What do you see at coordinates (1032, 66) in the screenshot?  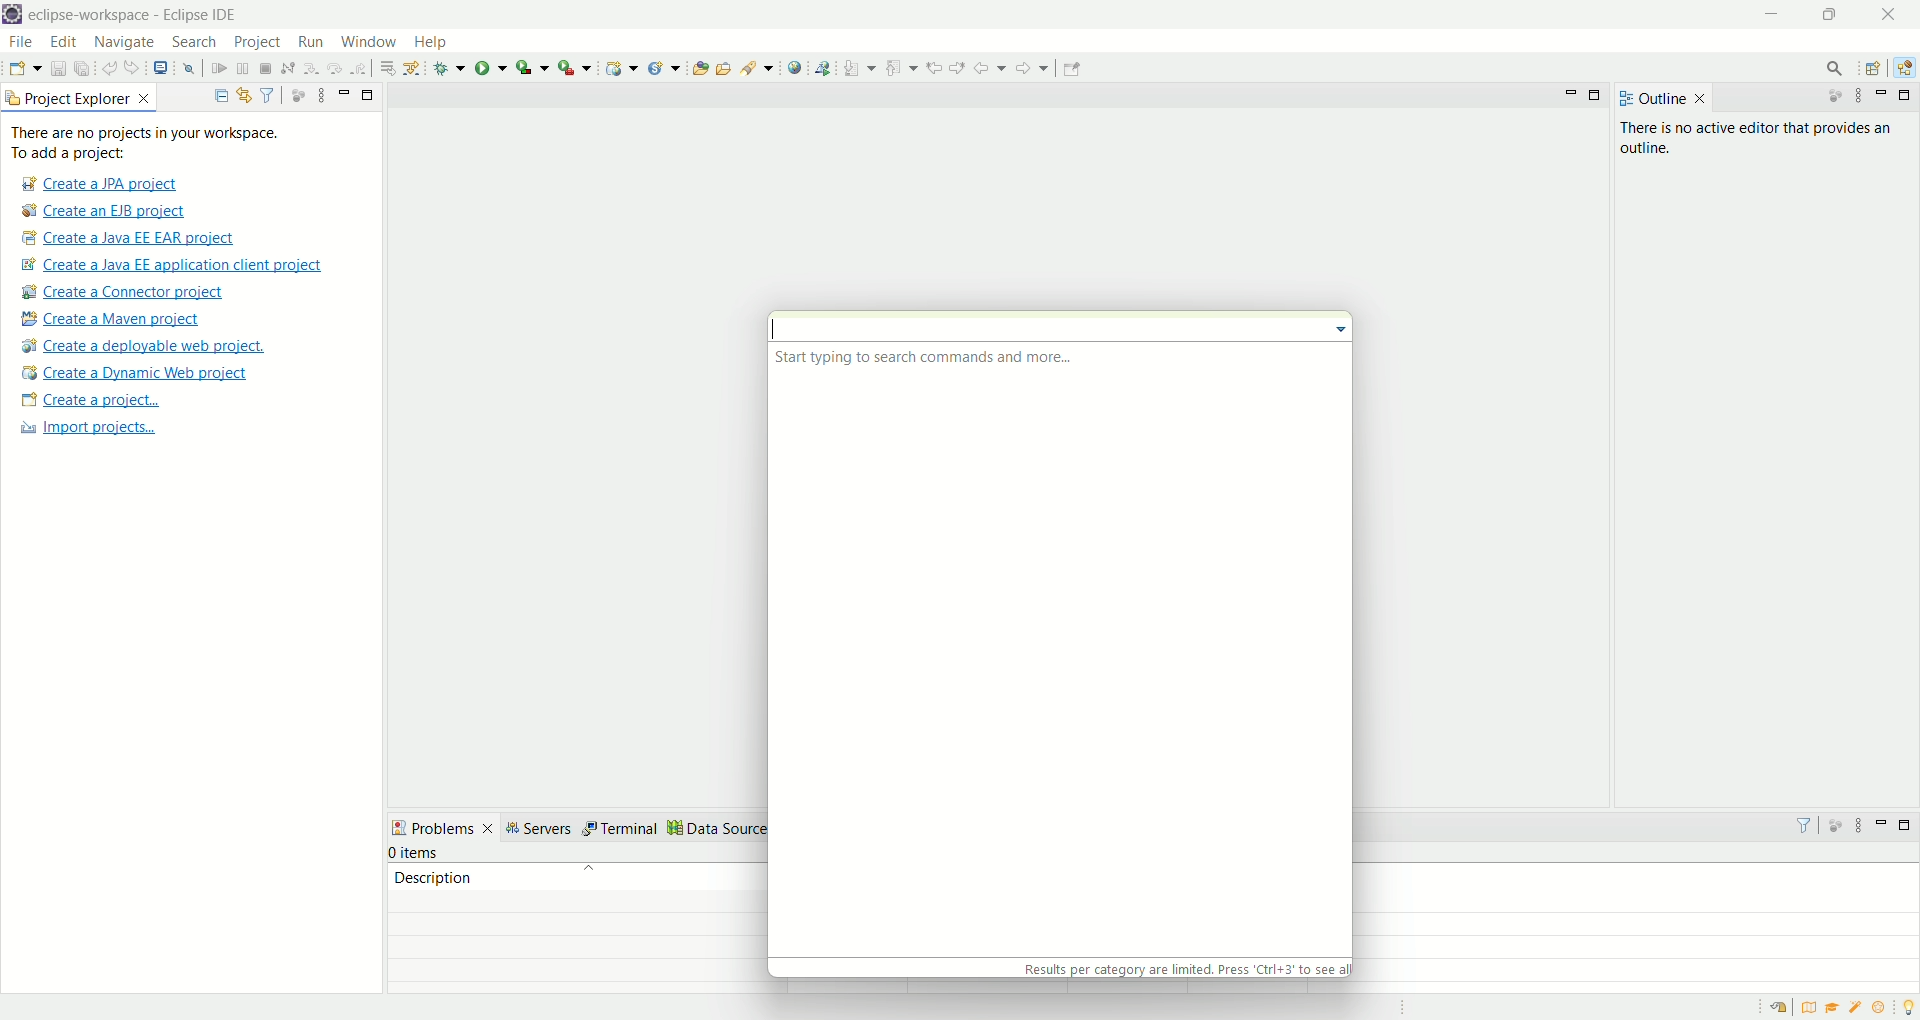 I see `forward` at bounding box center [1032, 66].